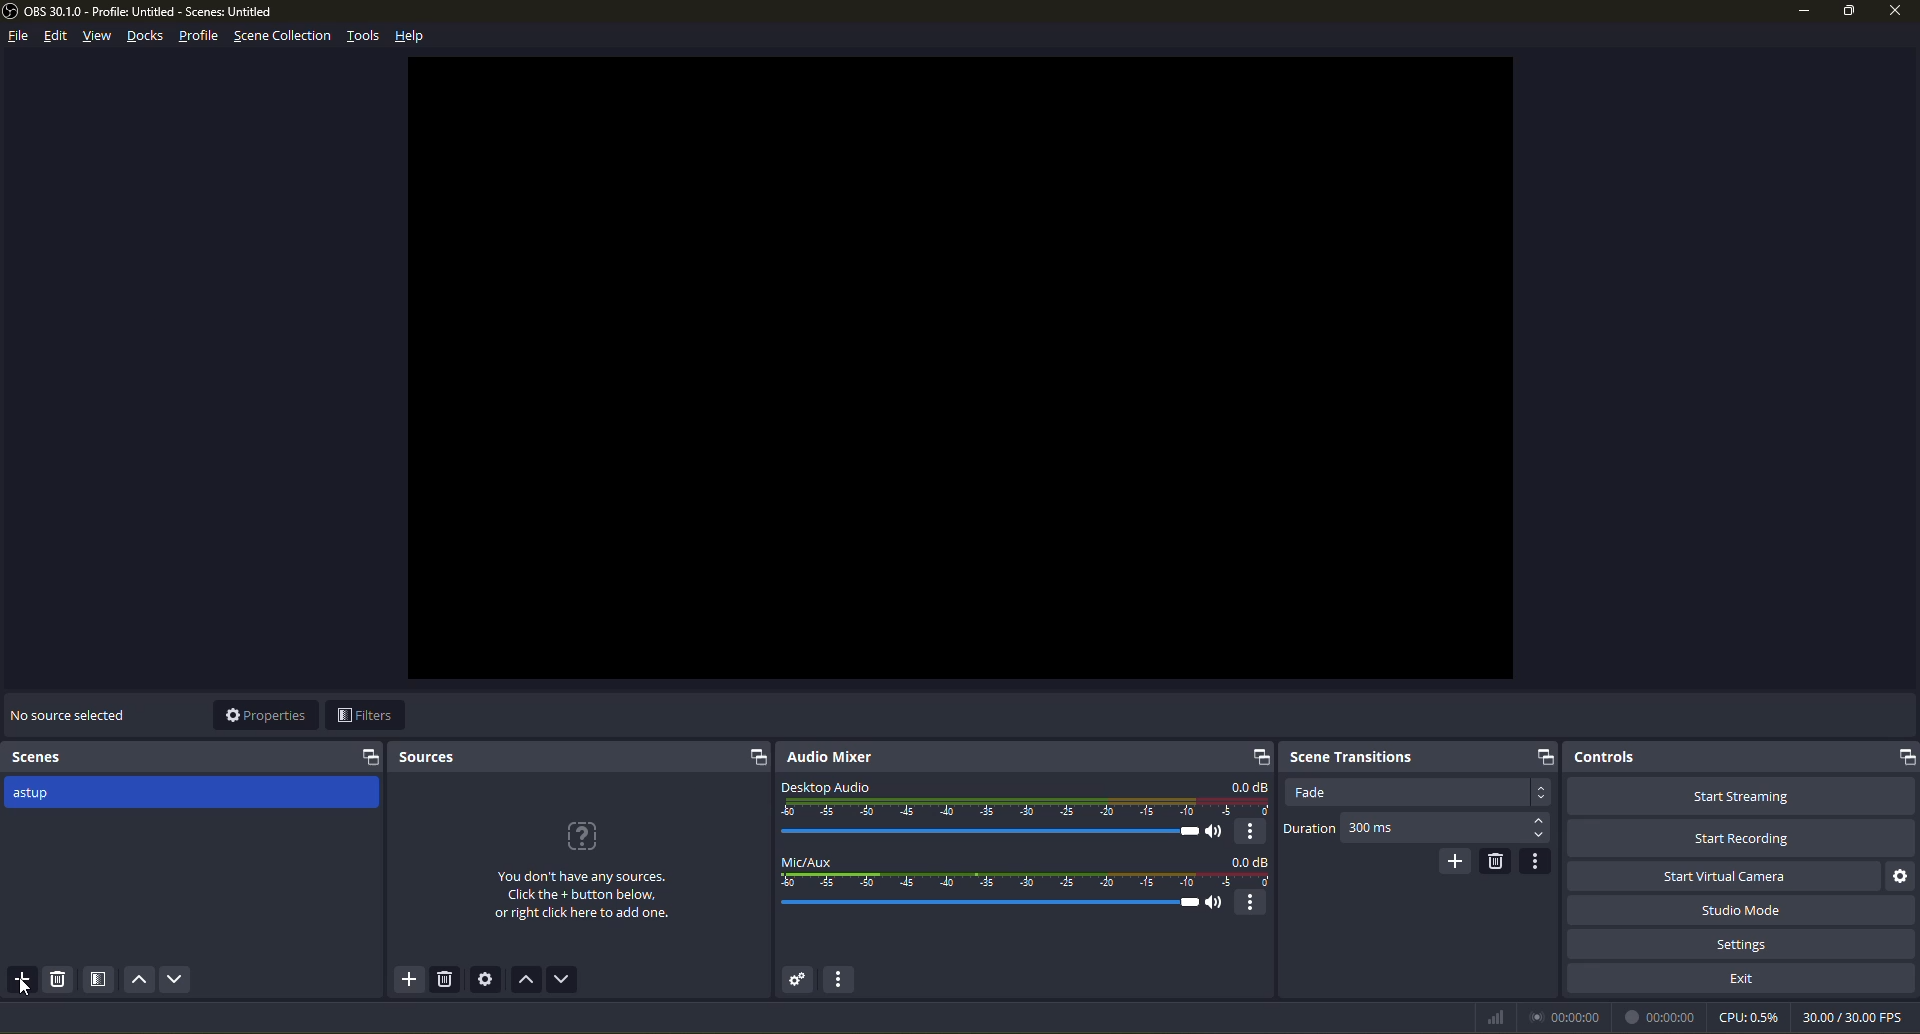  I want to click on more options, so click(1251, 833).